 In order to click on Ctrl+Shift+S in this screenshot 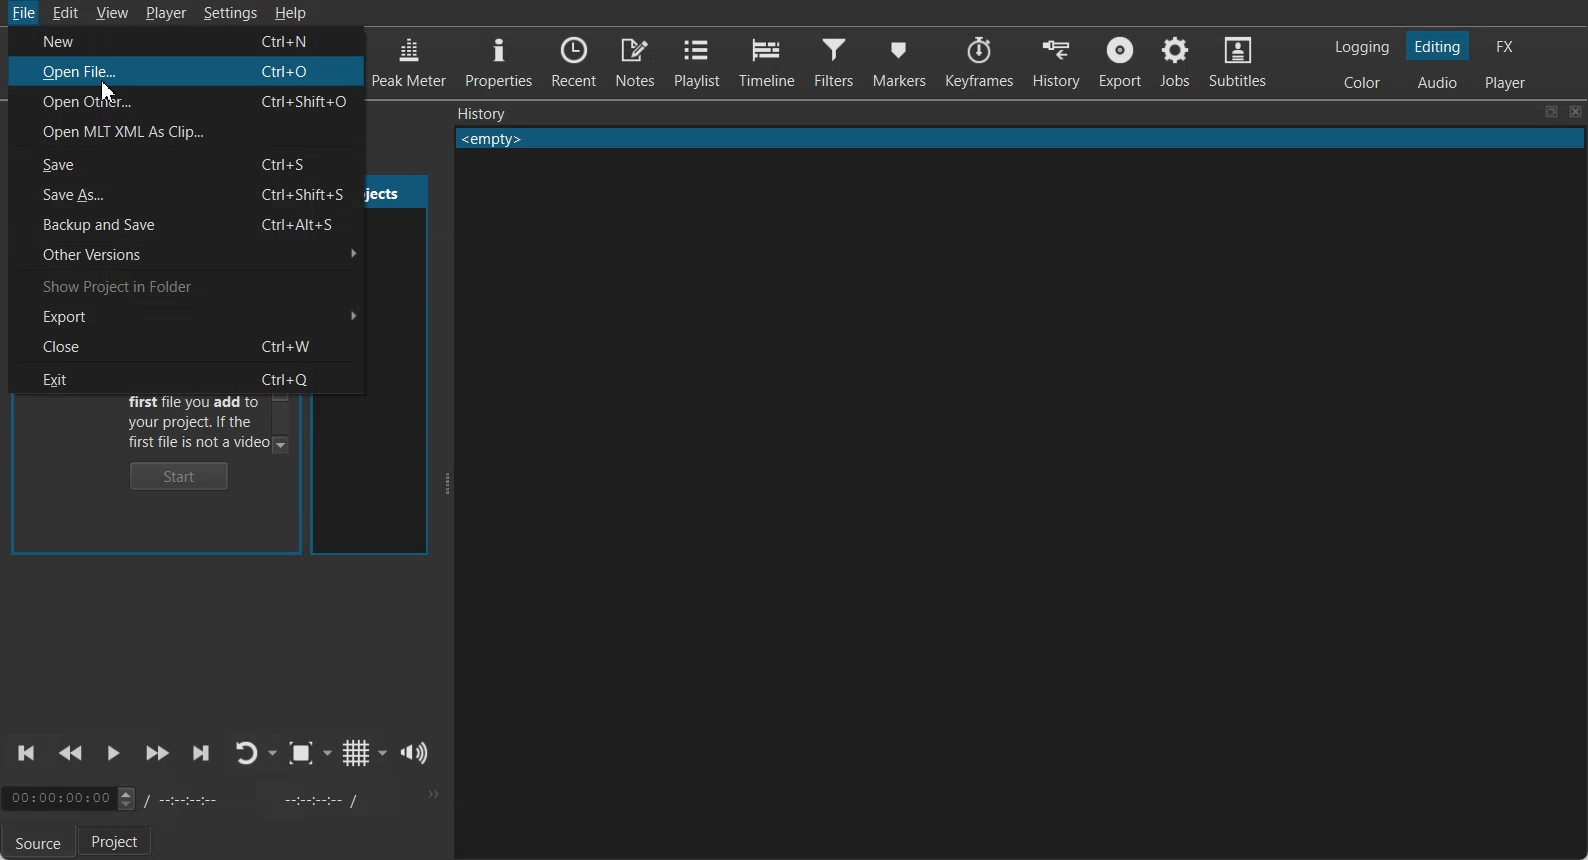, I will do `click(310, 194)`.